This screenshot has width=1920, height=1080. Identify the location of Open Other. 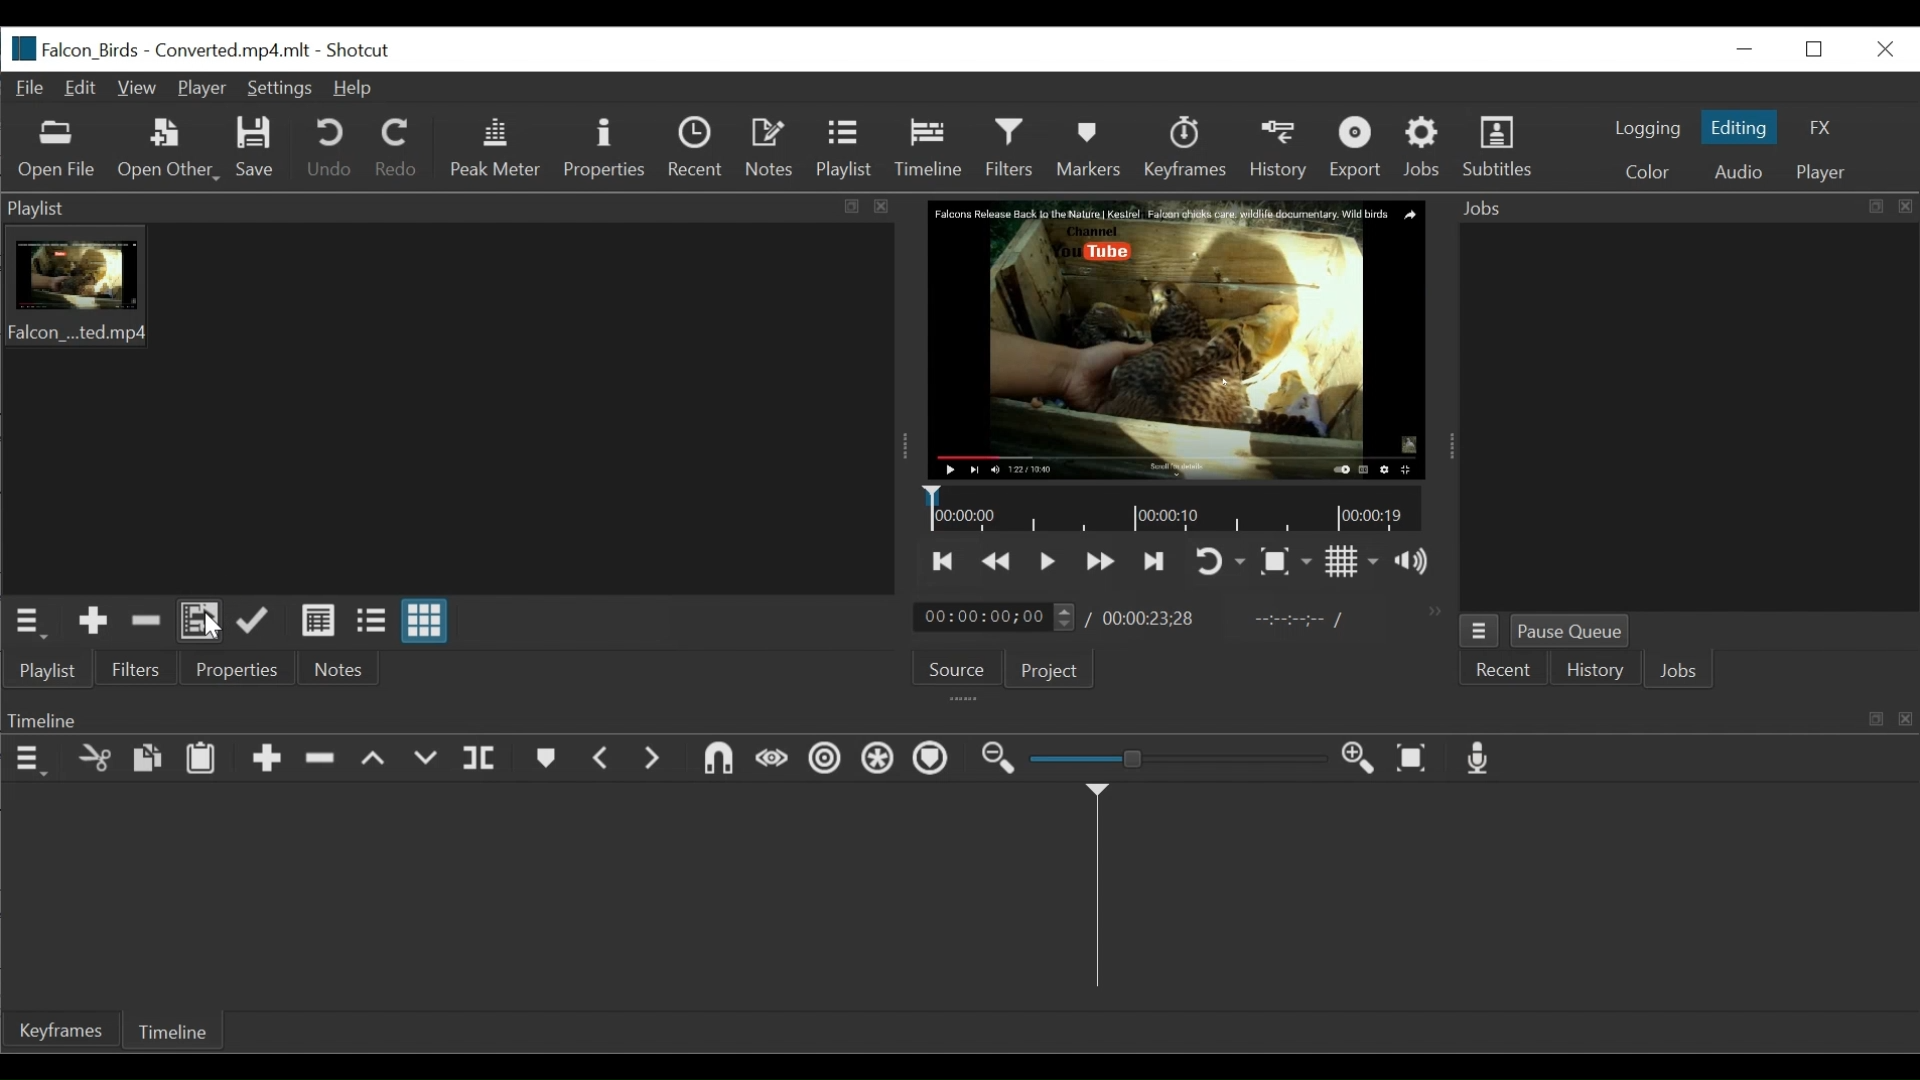
(165, 148).